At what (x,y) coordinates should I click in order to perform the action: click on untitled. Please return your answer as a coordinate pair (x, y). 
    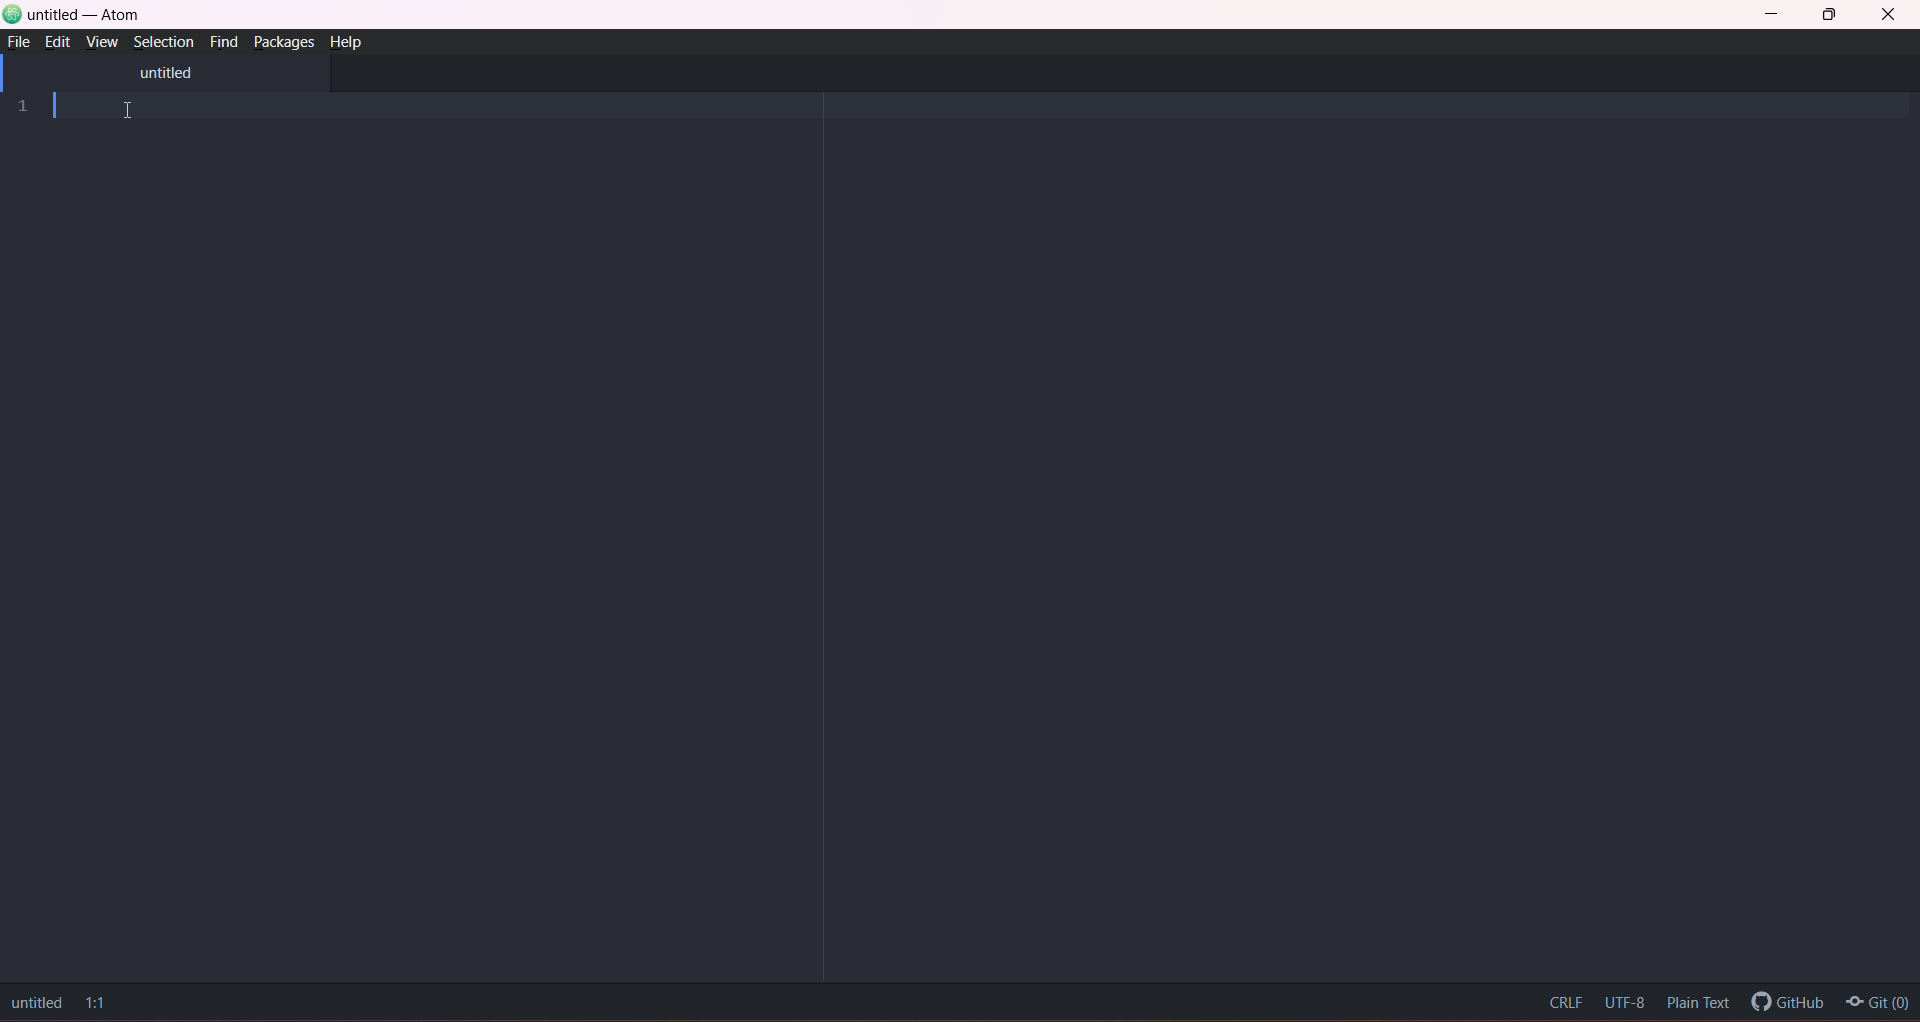
    Looking at the image, I should click on (35, 1001).